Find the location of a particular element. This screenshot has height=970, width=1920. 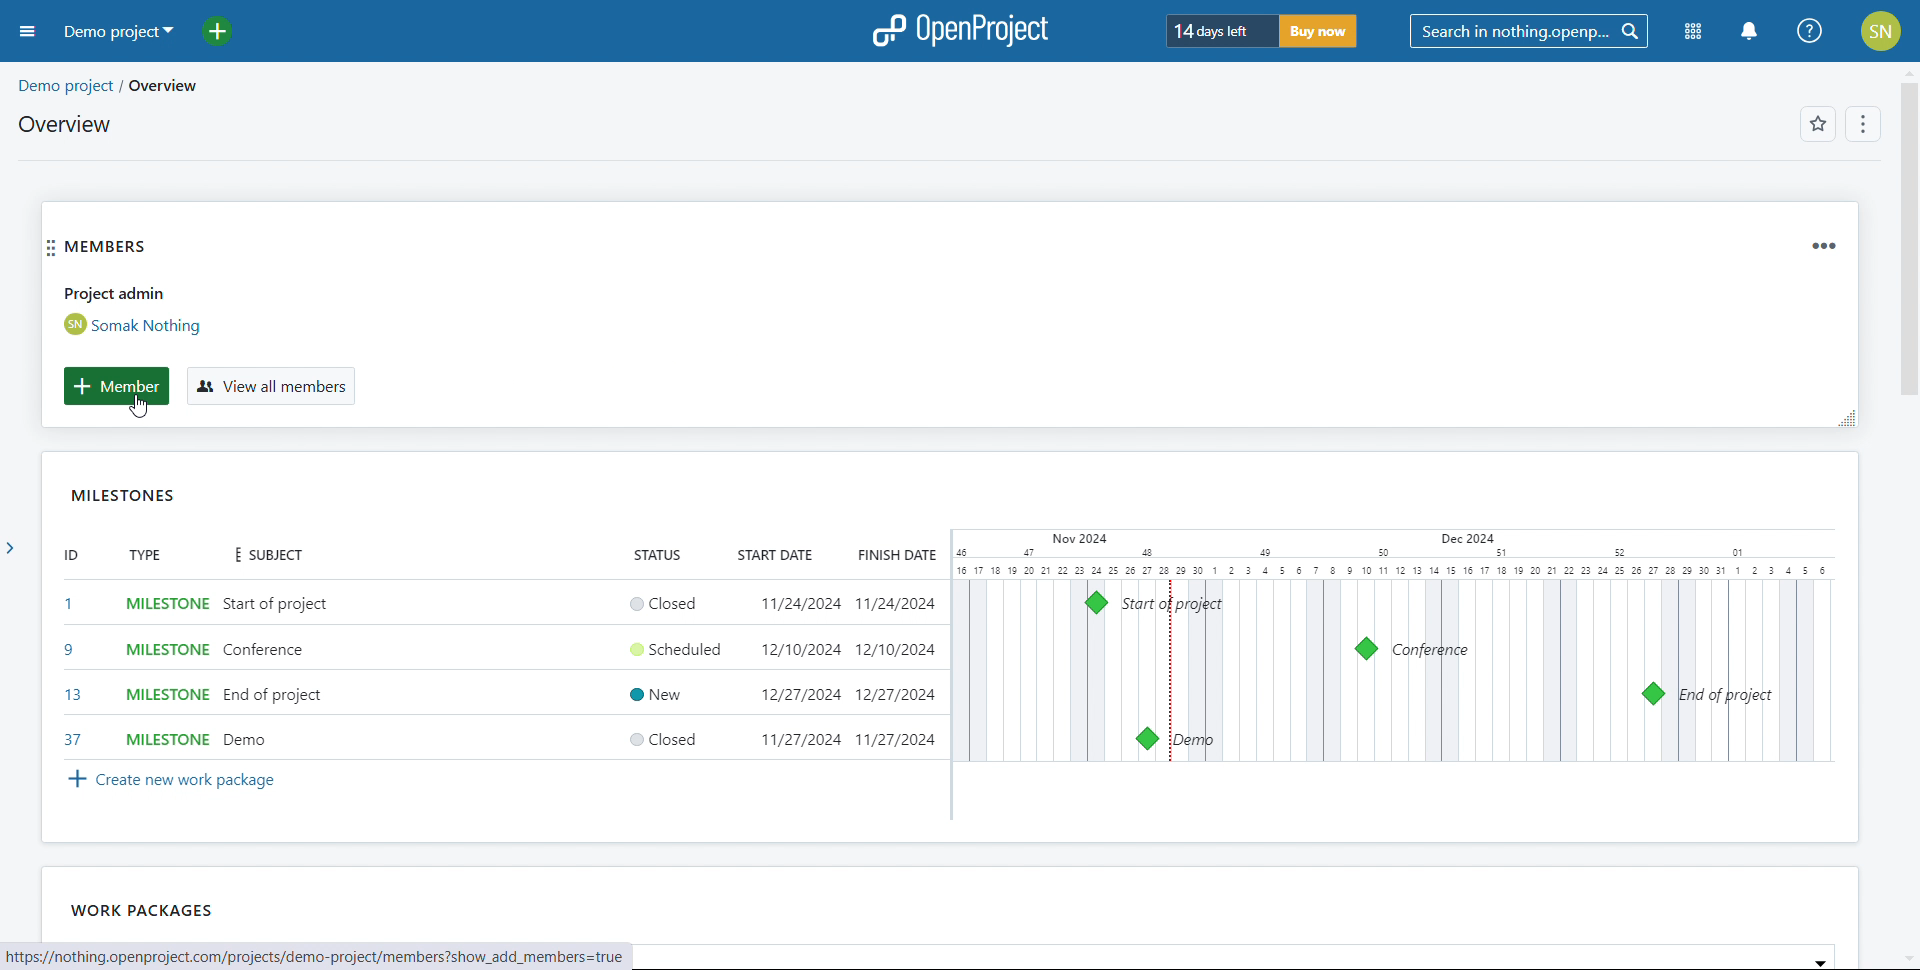

hte f fn thing nnannrniact ram ineniacte damn. neniact fmanmbhare chow add members=true is located at coordinates (371, 951).